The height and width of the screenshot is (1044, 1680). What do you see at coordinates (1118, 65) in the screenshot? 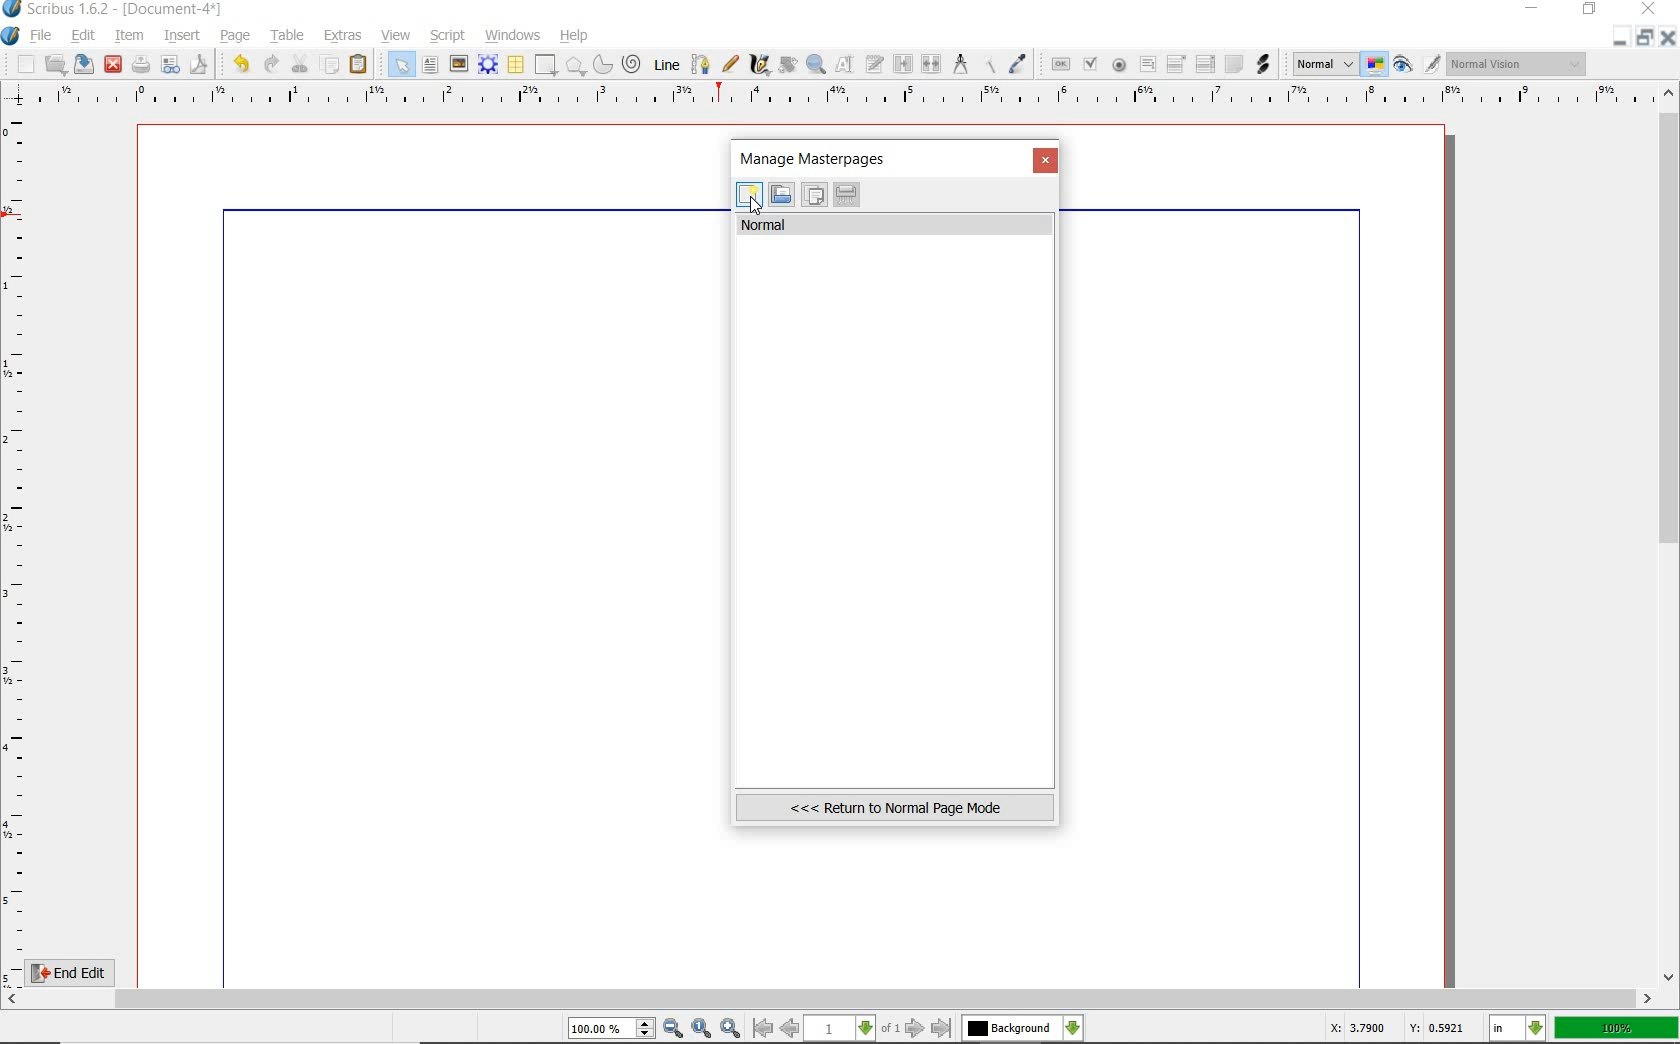
I see `pdf radio button` at bounding box center [1118, 65].